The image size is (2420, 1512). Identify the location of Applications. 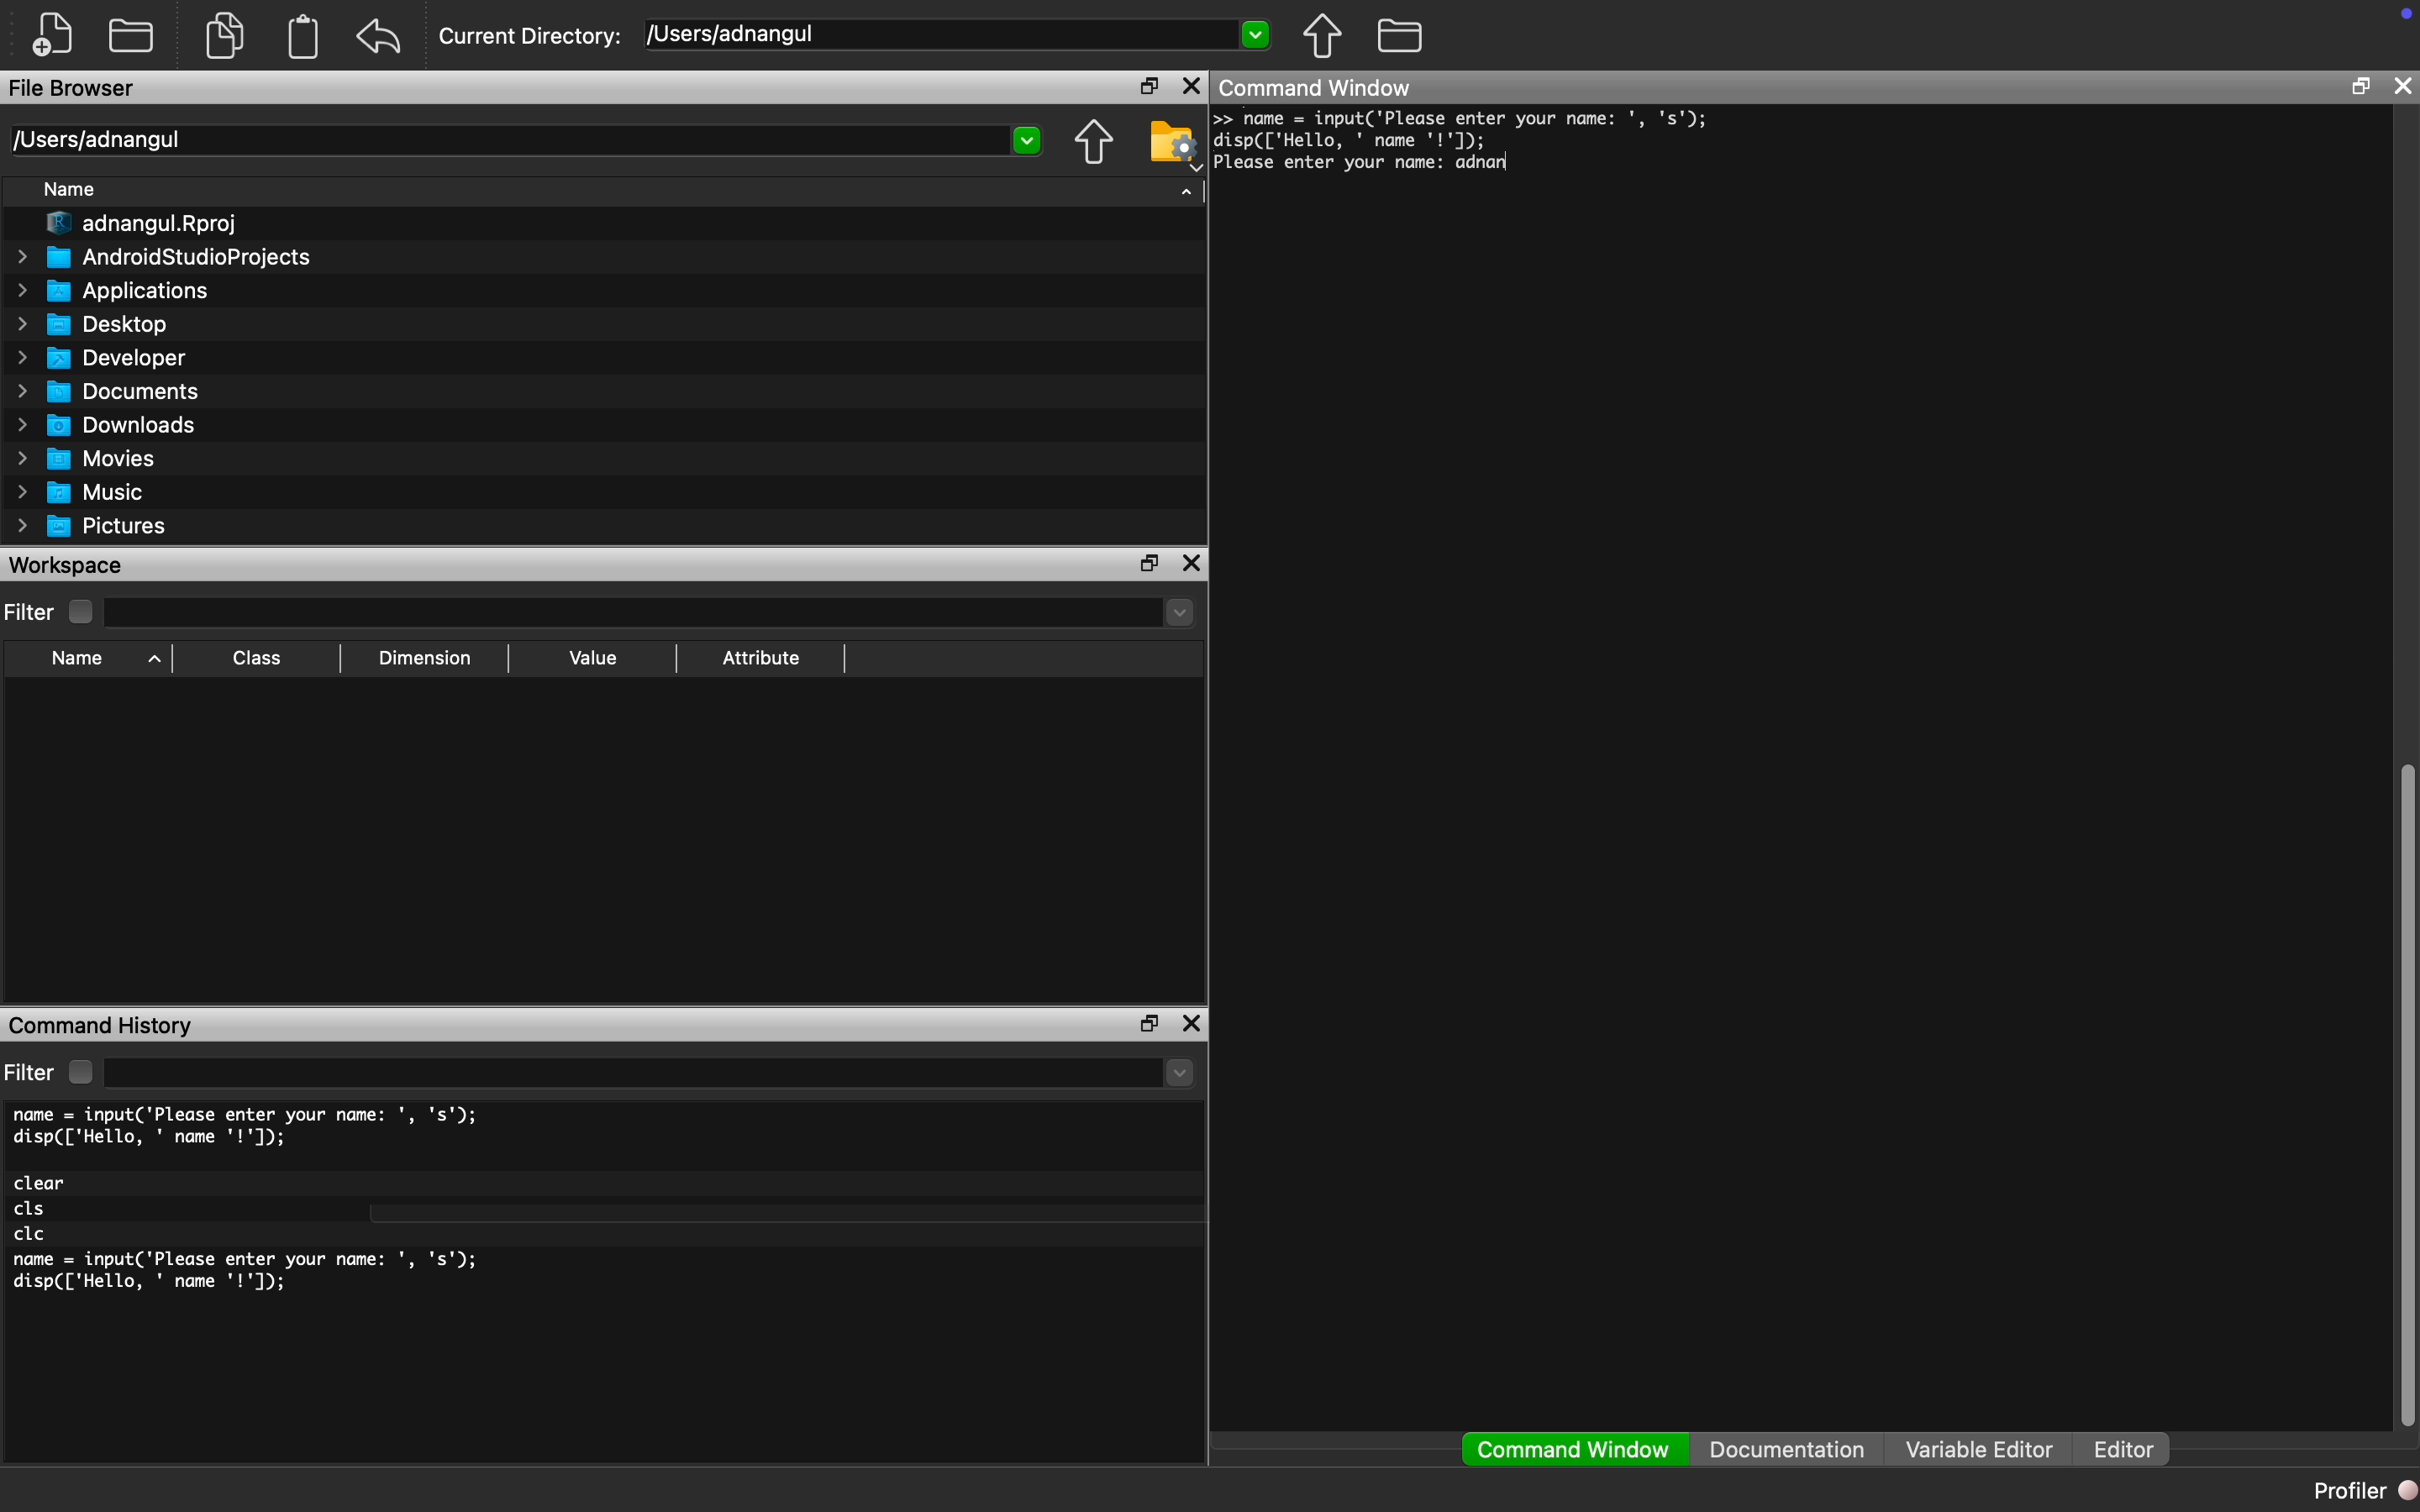
(115, 291).